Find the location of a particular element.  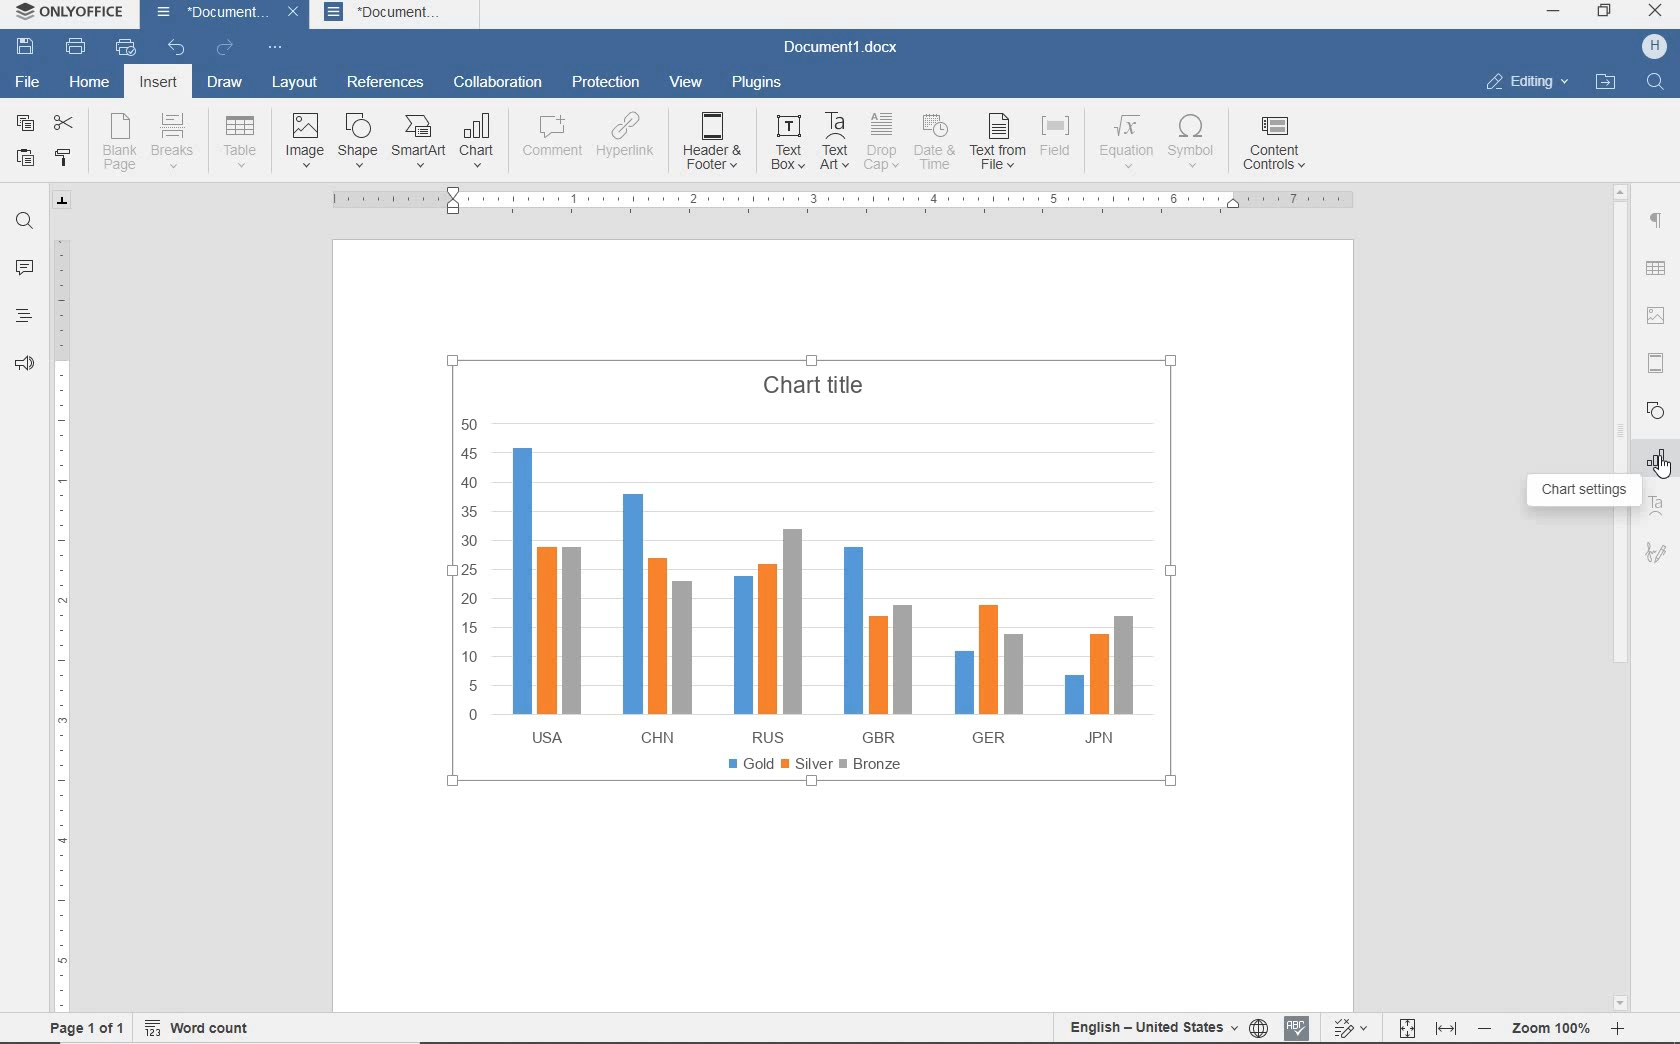

fit to width is located at coordinates (1445, 1028).